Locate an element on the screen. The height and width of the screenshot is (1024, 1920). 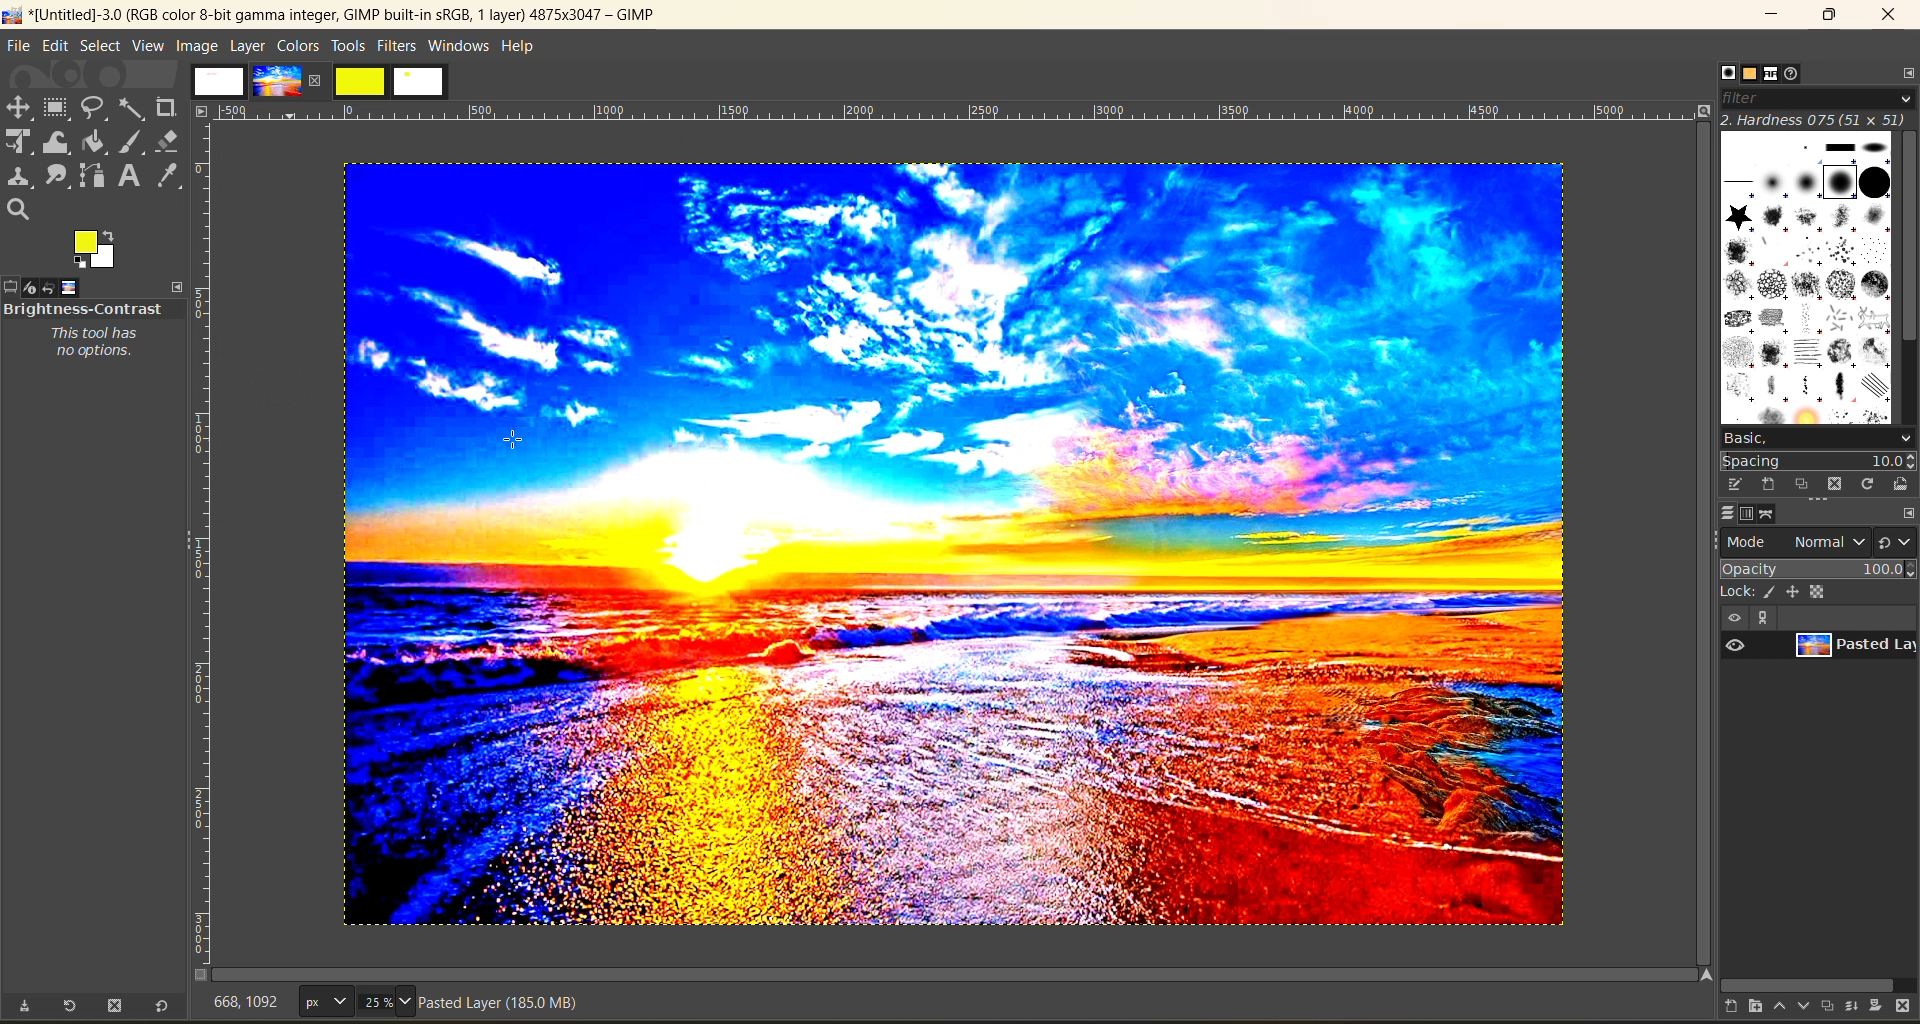
device status is located at coordinates (27, 288).